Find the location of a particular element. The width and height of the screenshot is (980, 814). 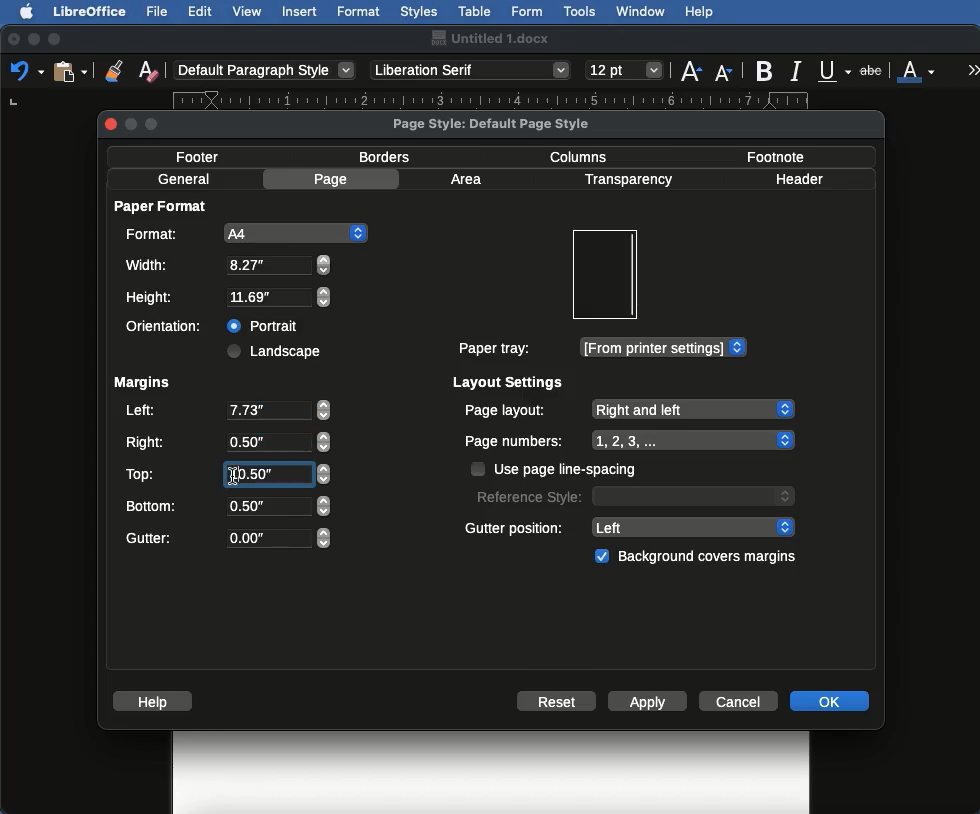

Size is located at coordinates (626, 71).